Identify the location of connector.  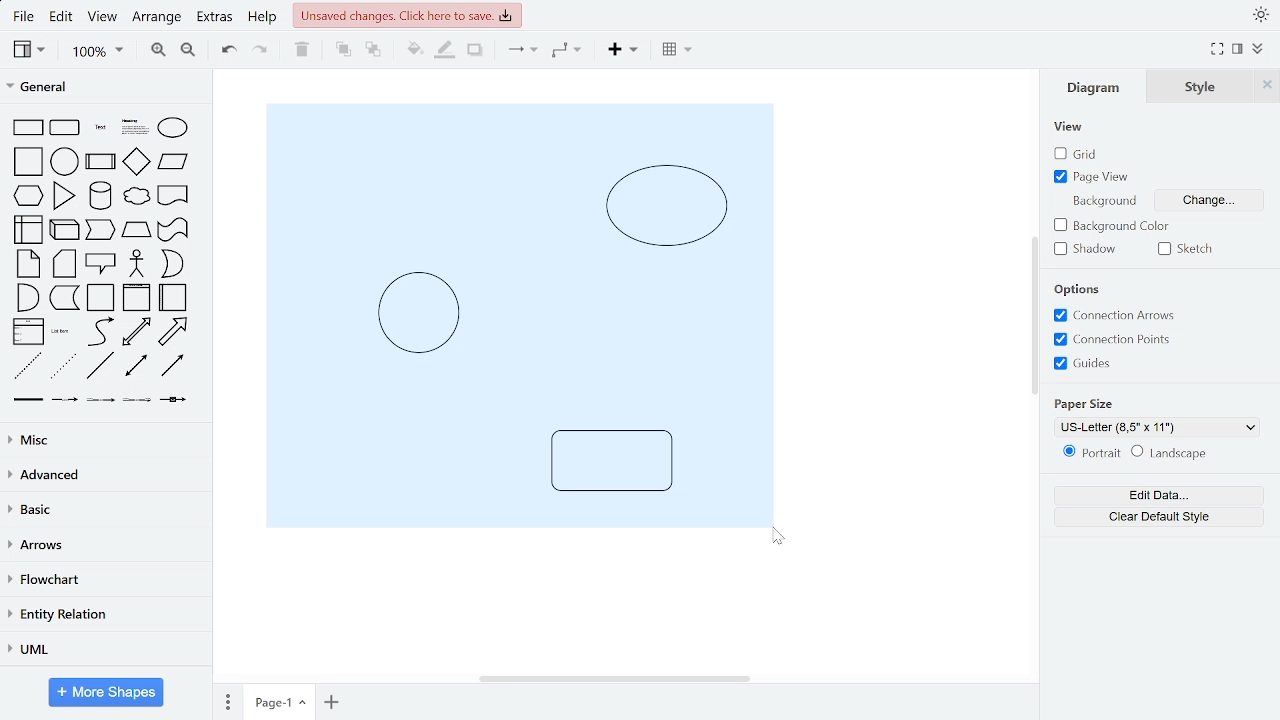
(520, 53).